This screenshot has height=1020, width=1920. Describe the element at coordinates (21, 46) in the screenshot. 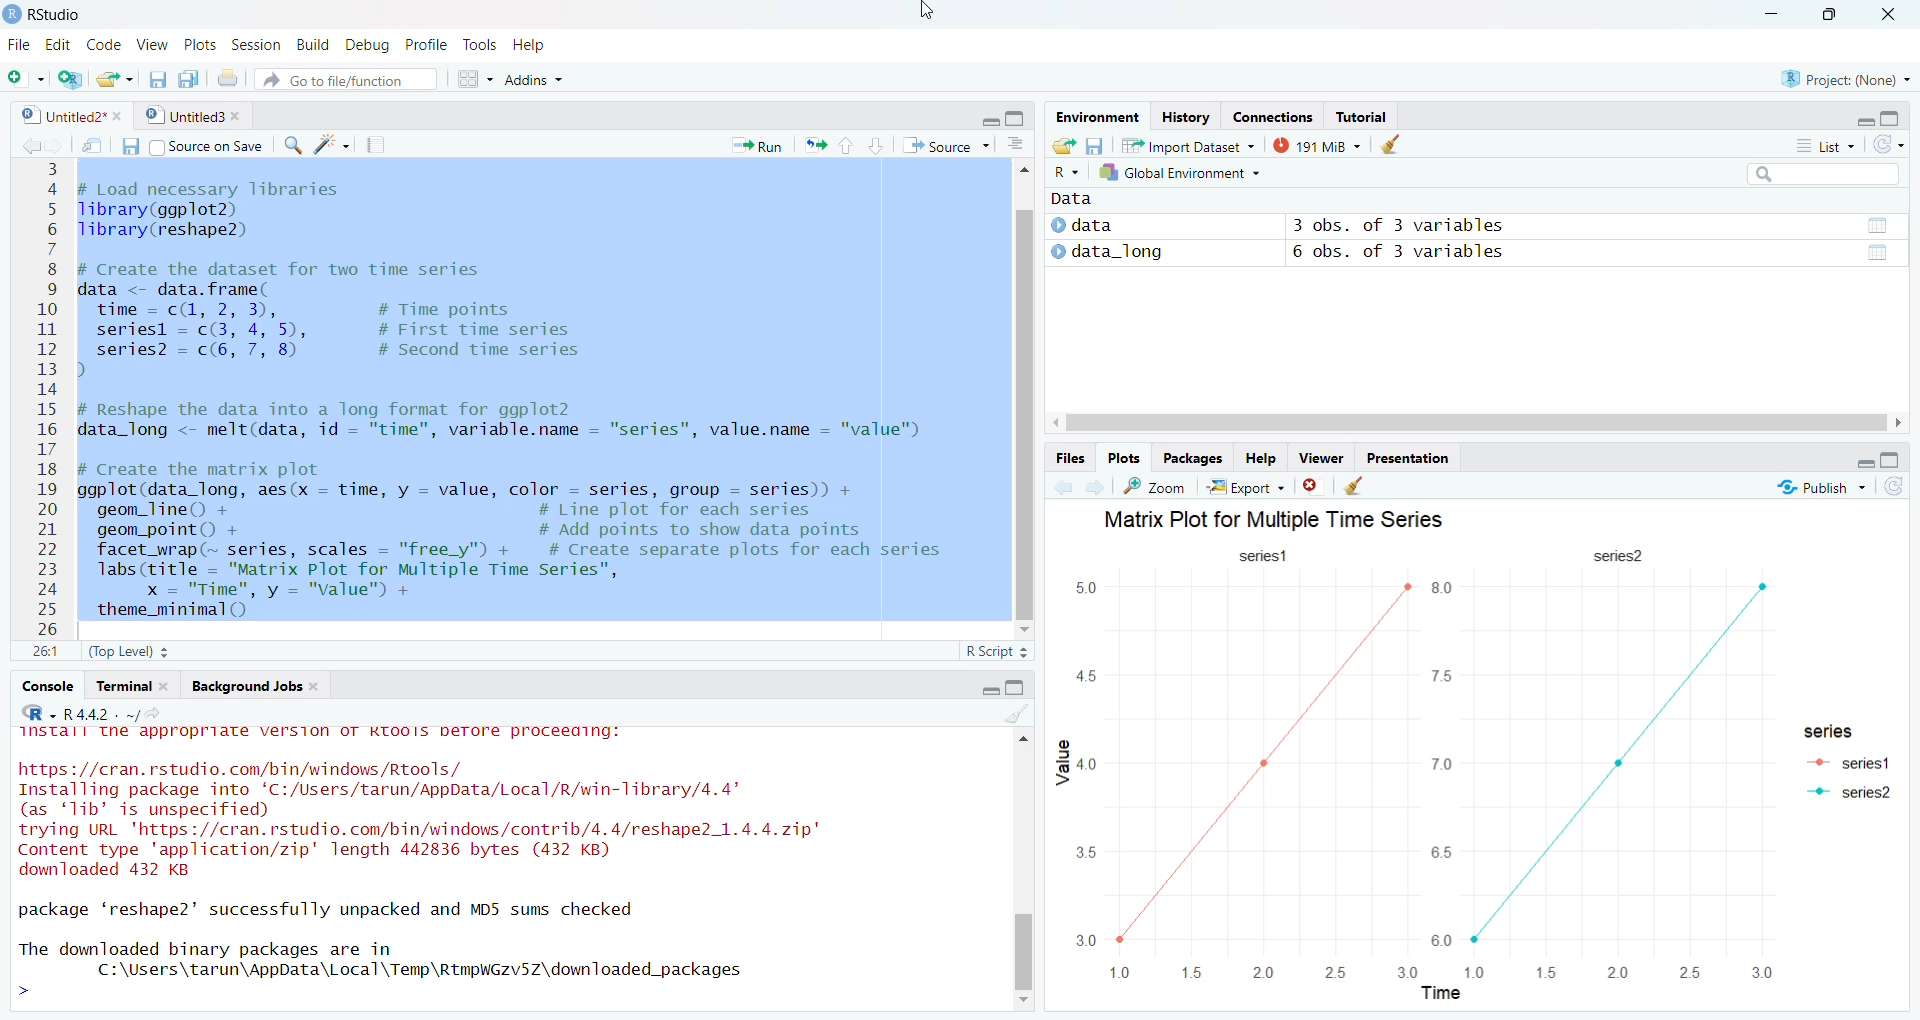

I see `File` at that location.